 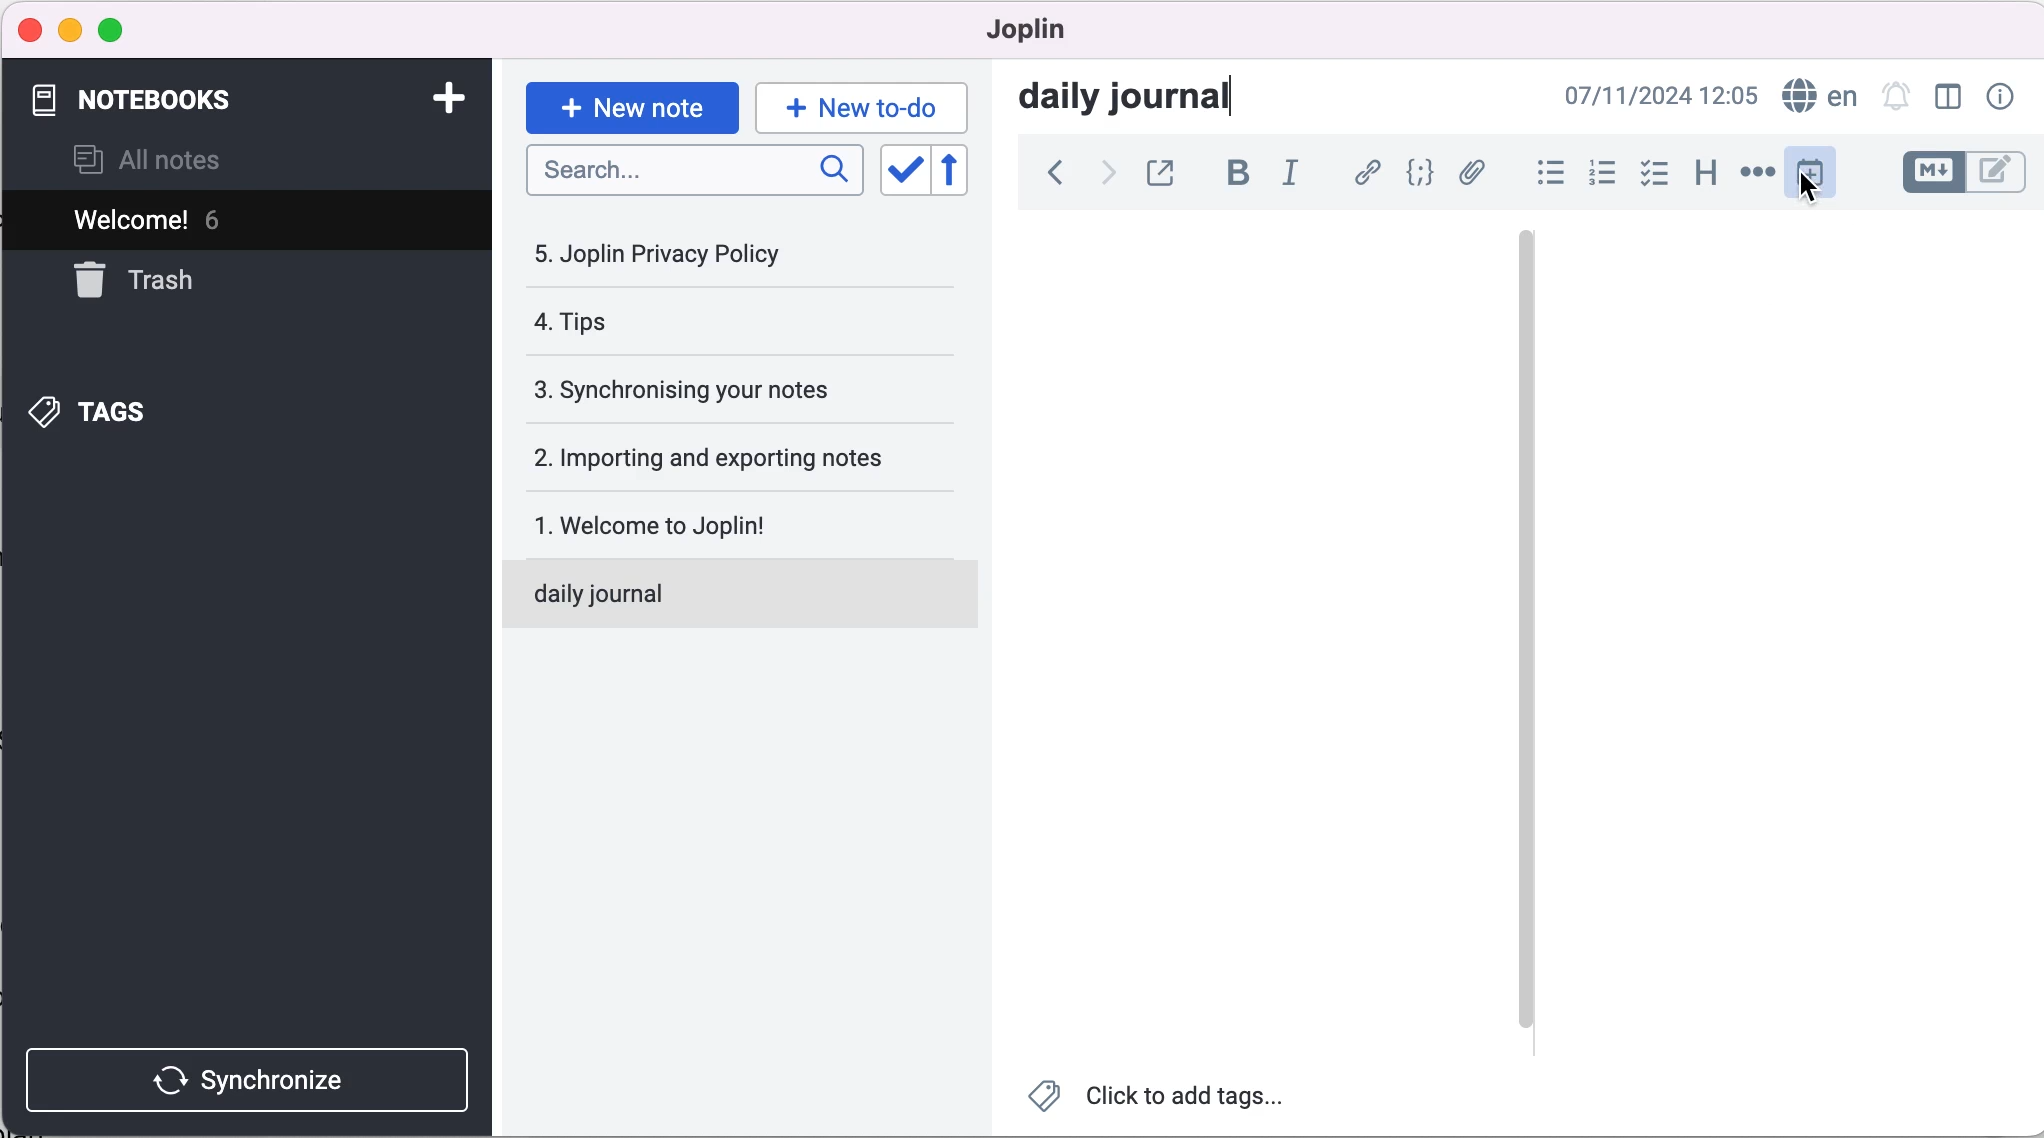 I want to click on click to add tags, so click(x=1159, y=1100).